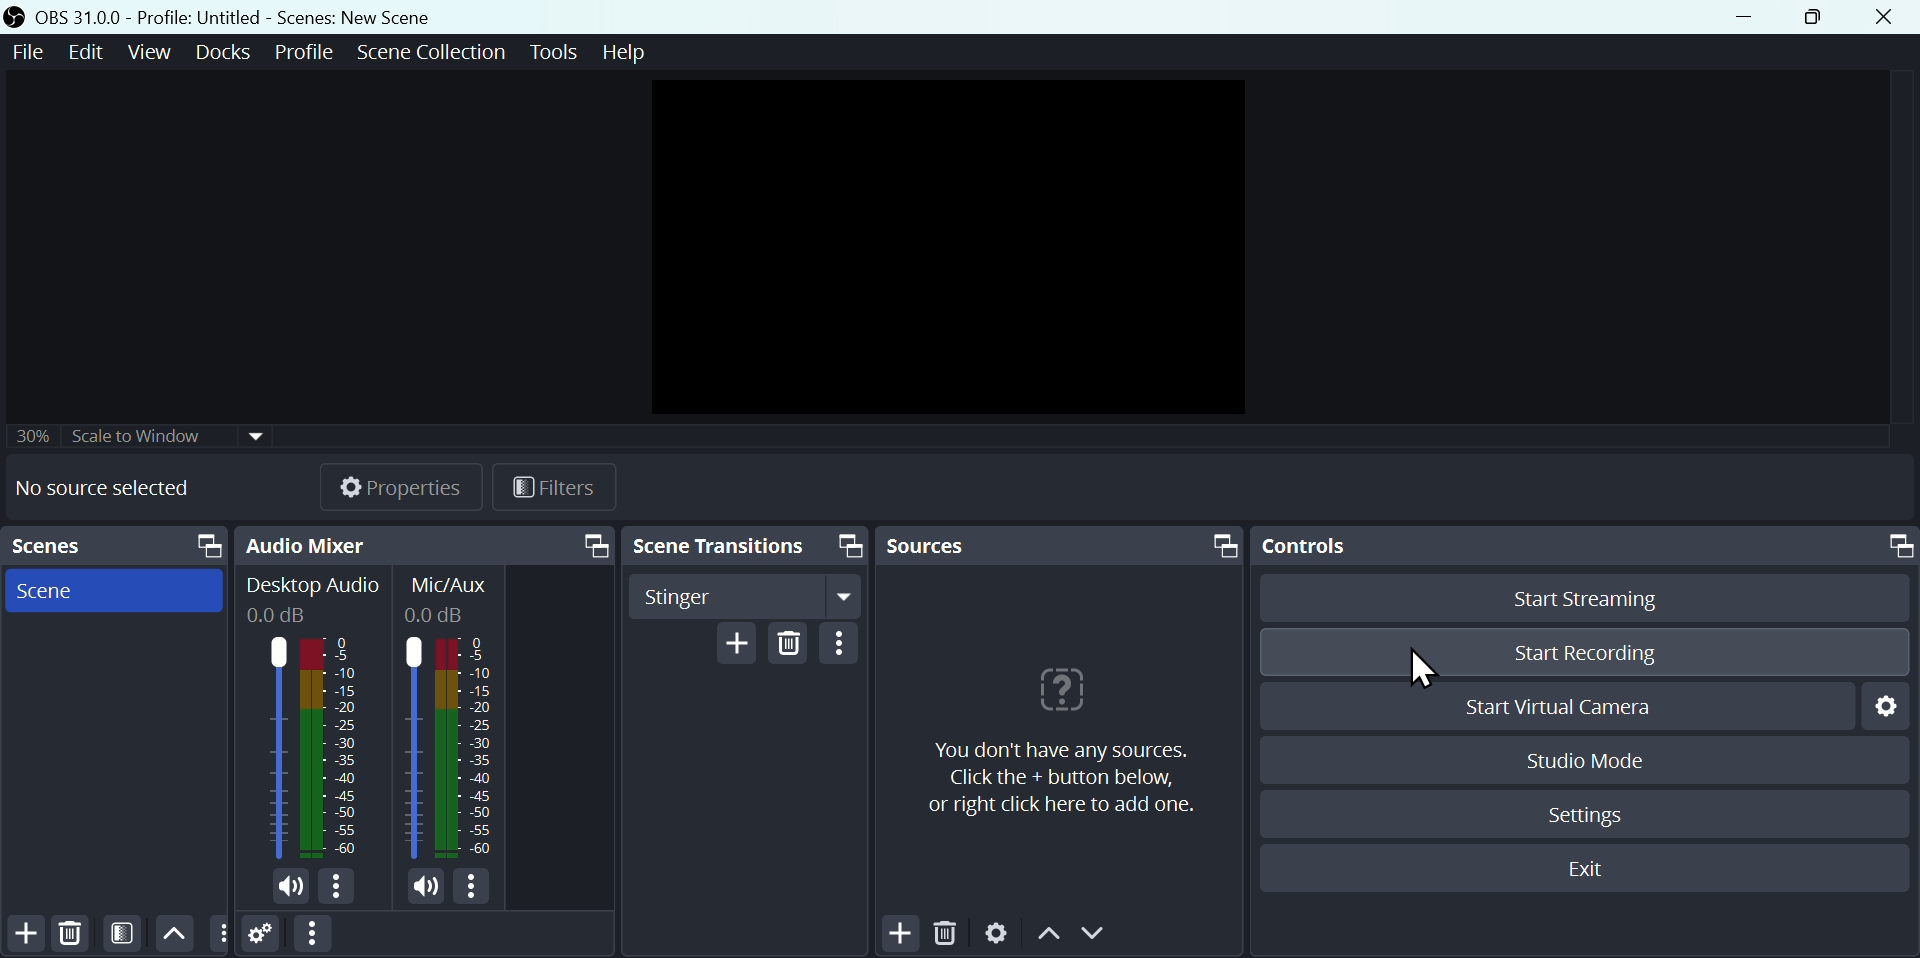  I want to click on Settings, so click(263, 937).